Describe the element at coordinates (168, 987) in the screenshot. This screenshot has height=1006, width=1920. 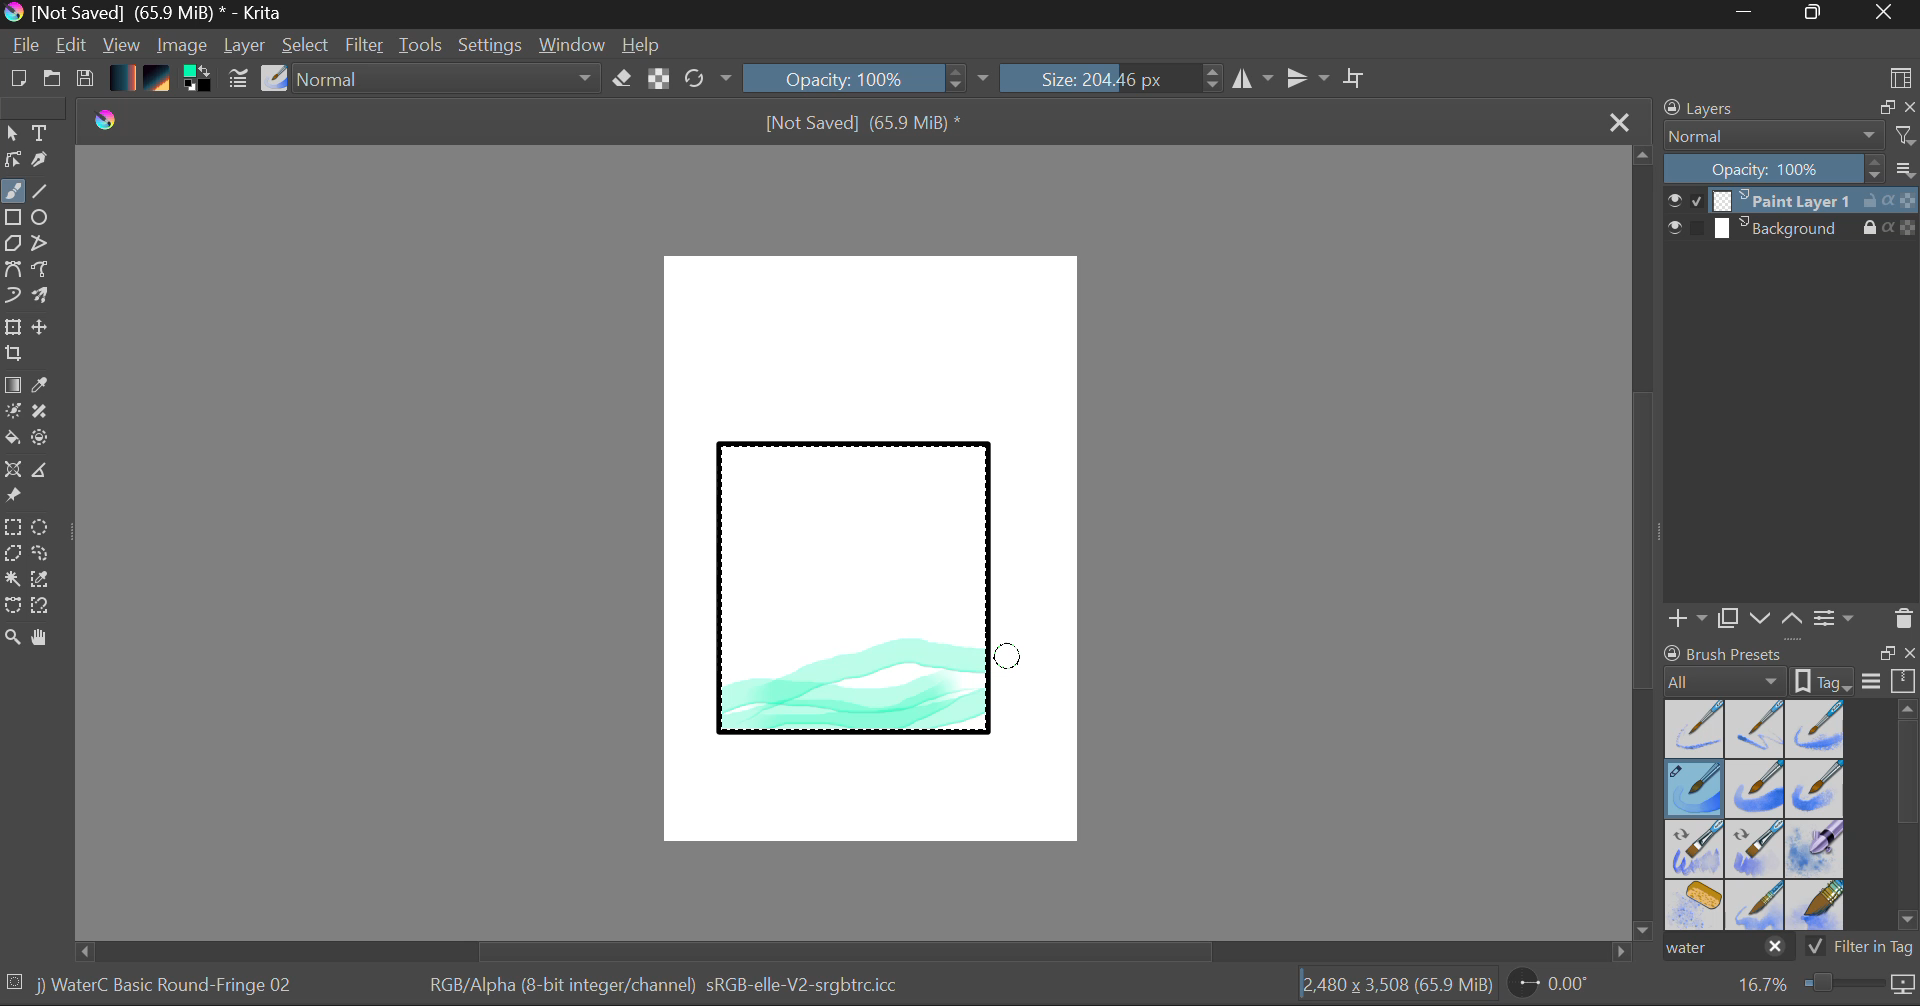
I see `Brush Selected` at that location.